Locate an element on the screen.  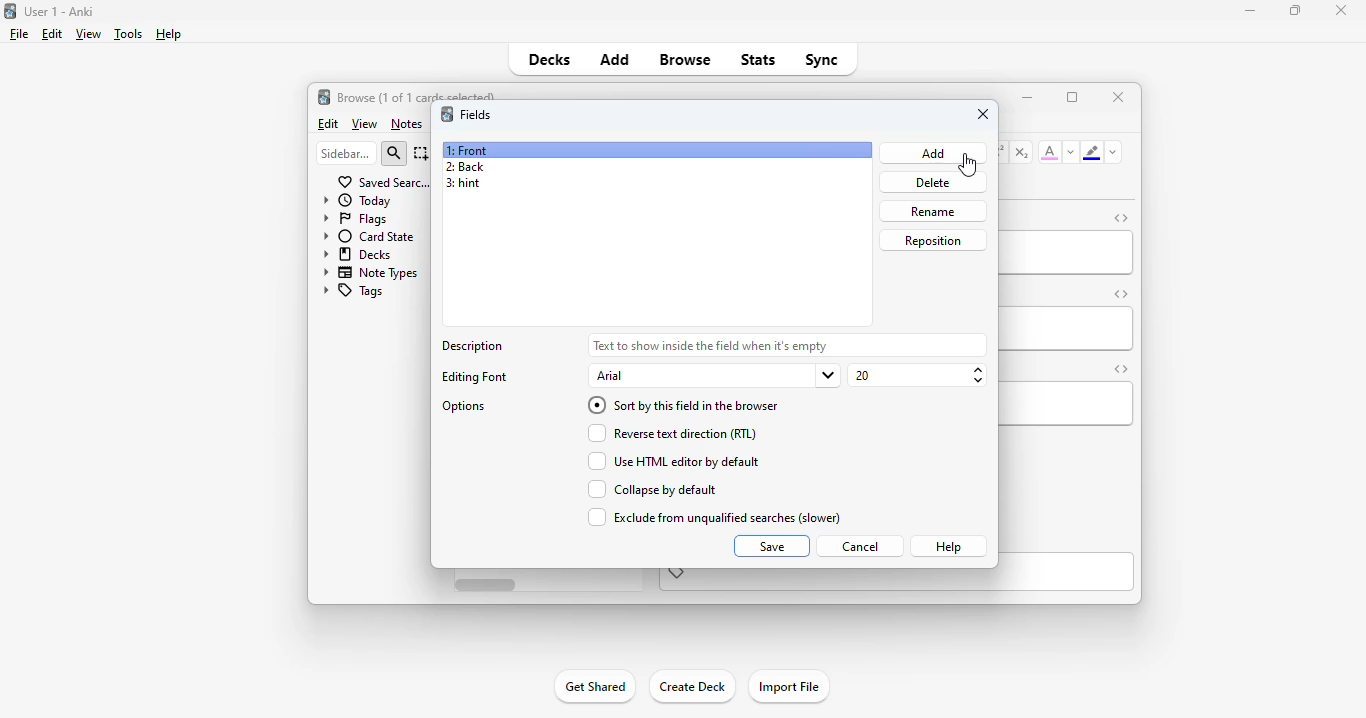
tools is located at coordinates (129, 34).